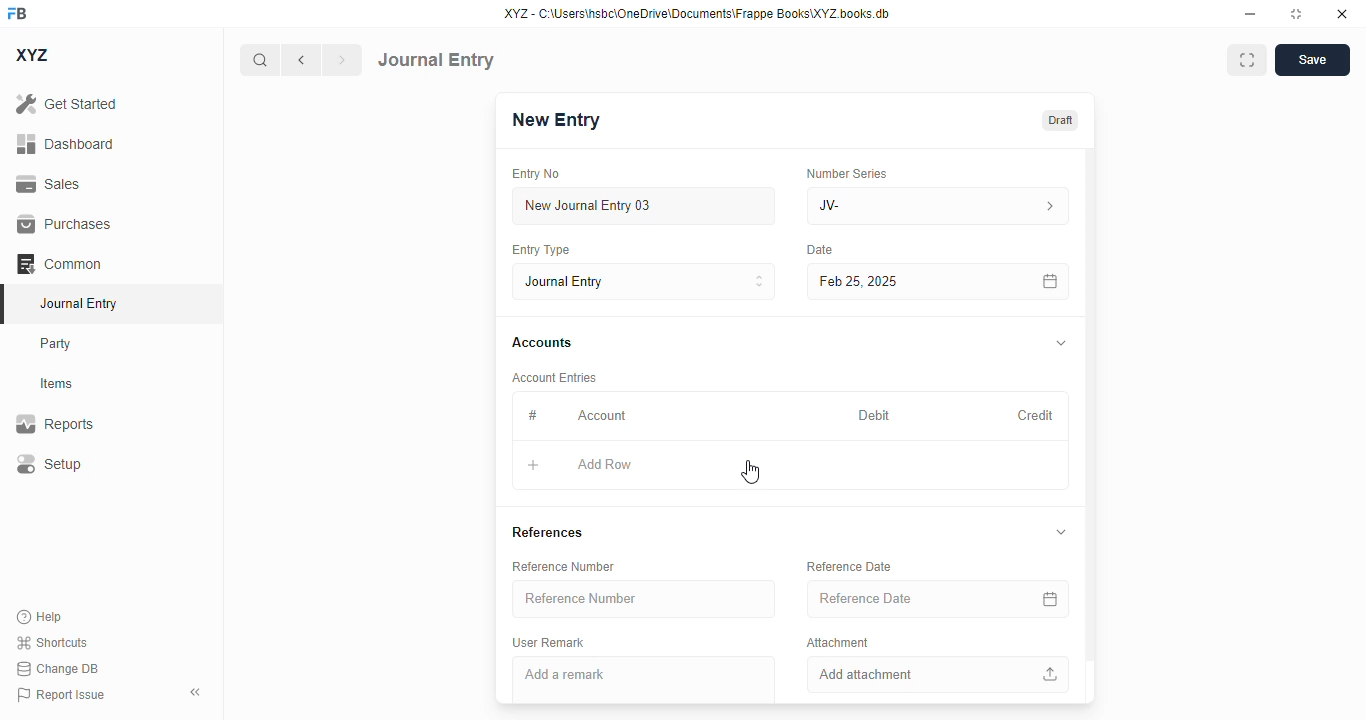 This screenshot has height=720, width=1366. What do you see at coordinates (1062, 343) in the screenshot?
I see `toggle expand/collapse` at bounding box center [1062, 343].